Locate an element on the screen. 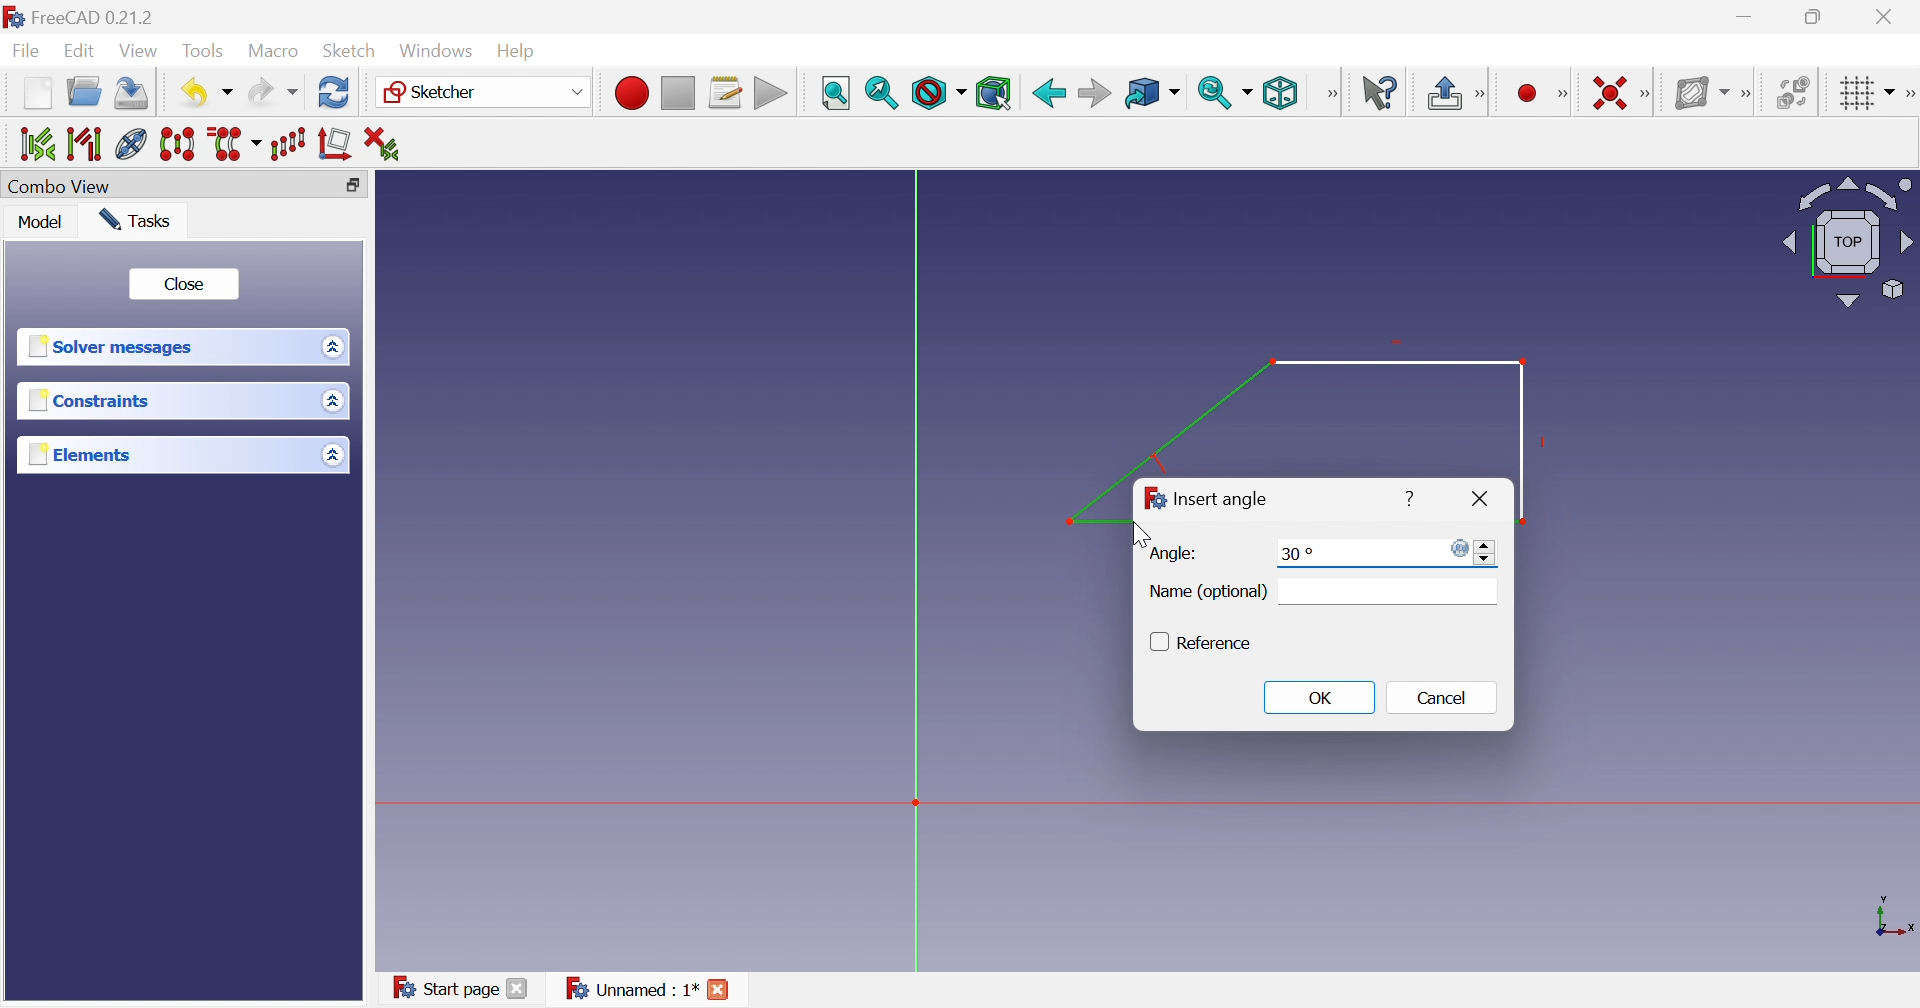 Image resolution: width=1920 pixels, height=1008 pixels. Clone is located at coordinates (236, 145).